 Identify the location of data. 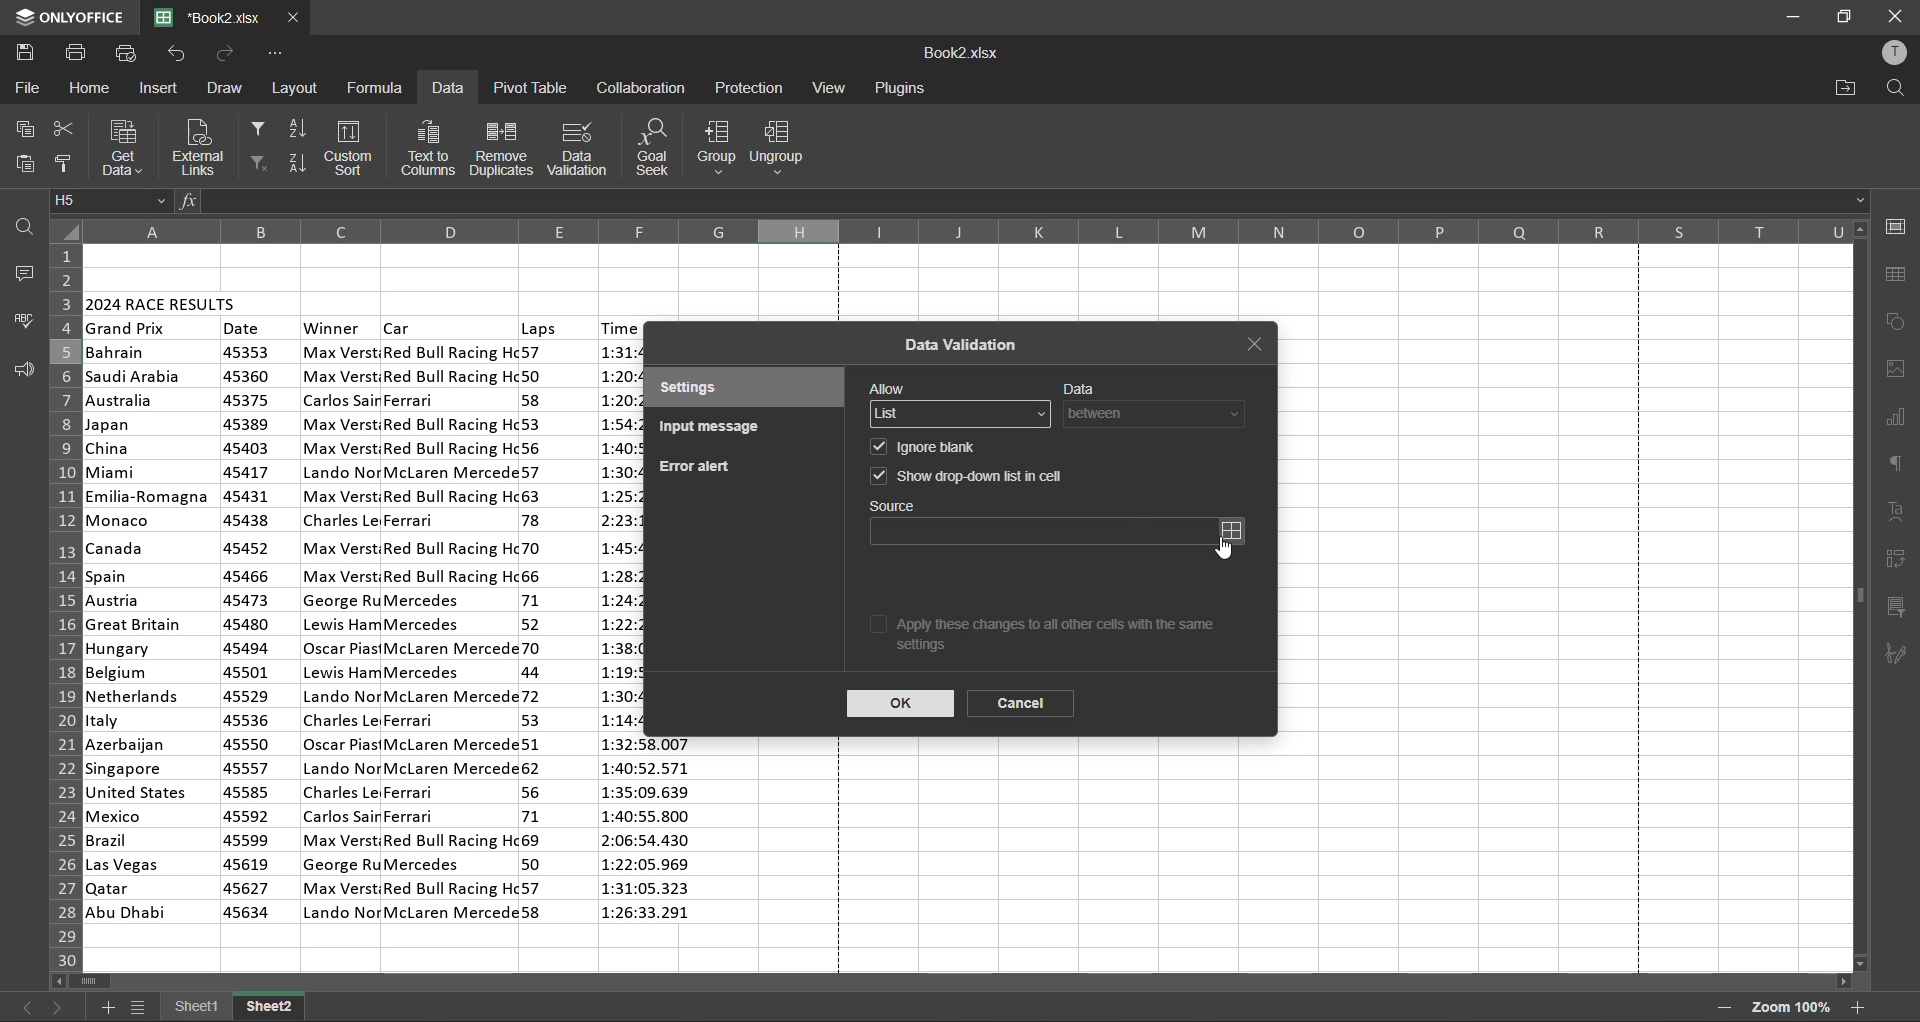
(447, 90).